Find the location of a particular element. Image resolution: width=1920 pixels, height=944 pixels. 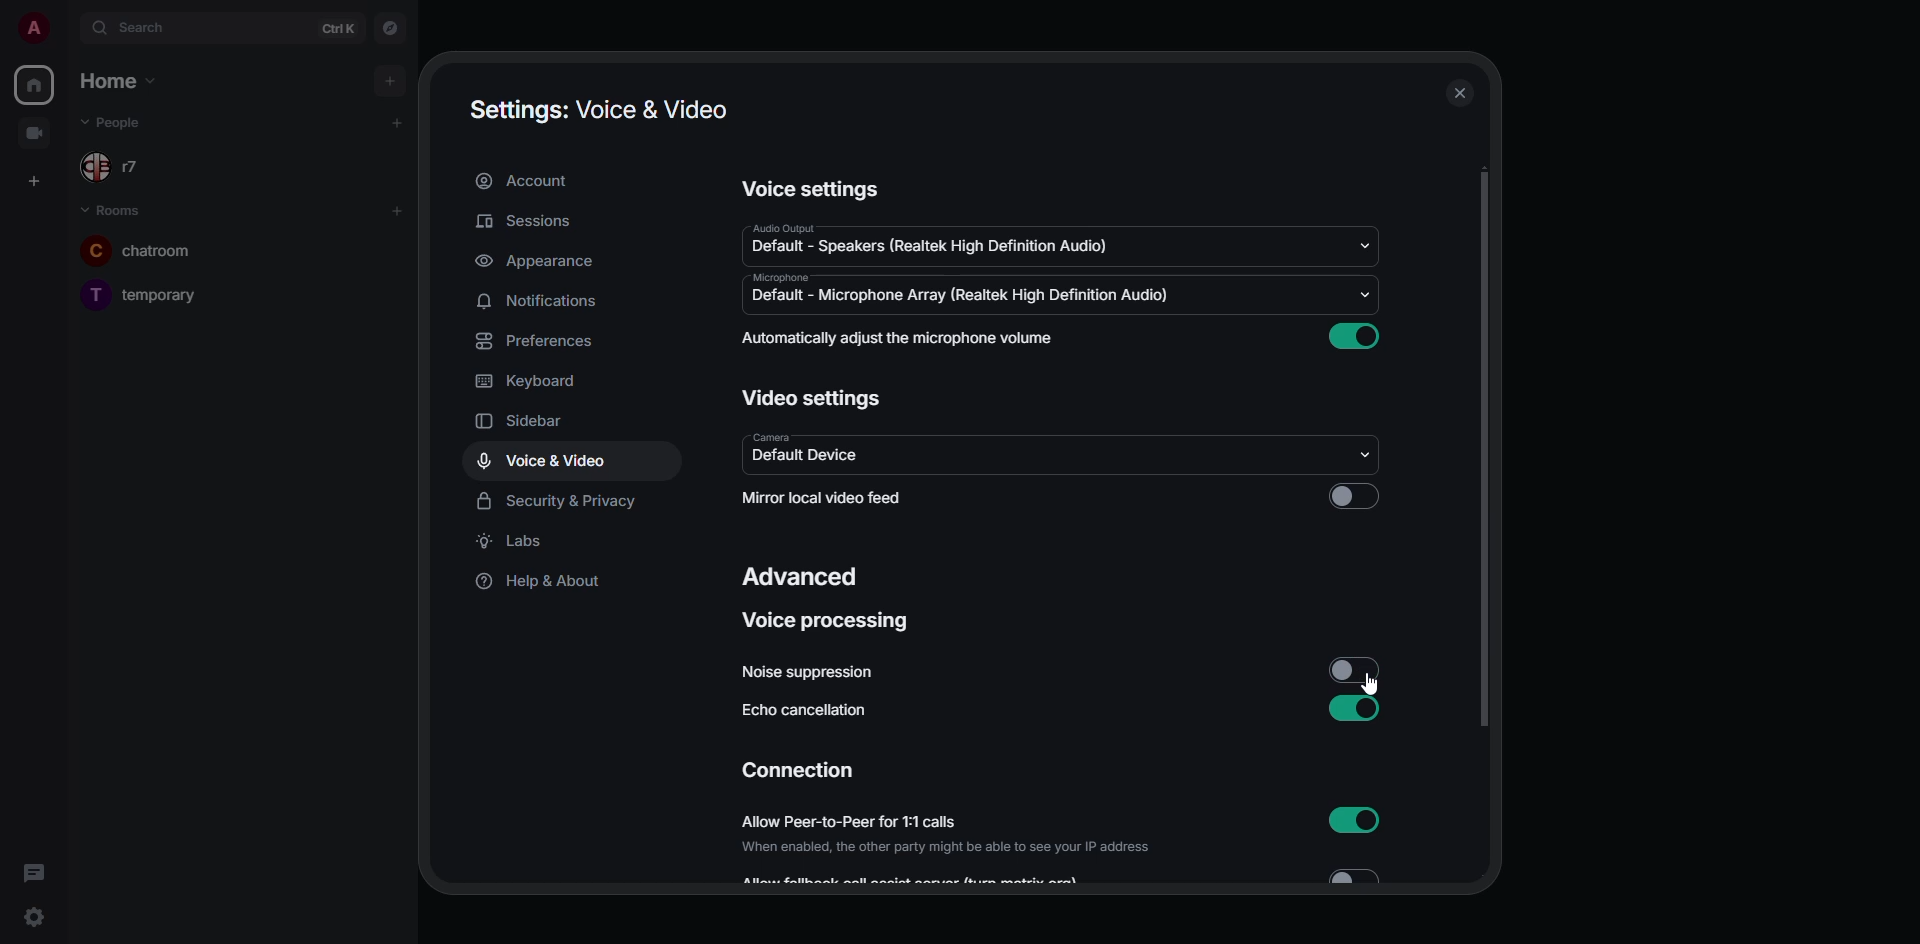

noise suppression is located at coordinates (806, 673).